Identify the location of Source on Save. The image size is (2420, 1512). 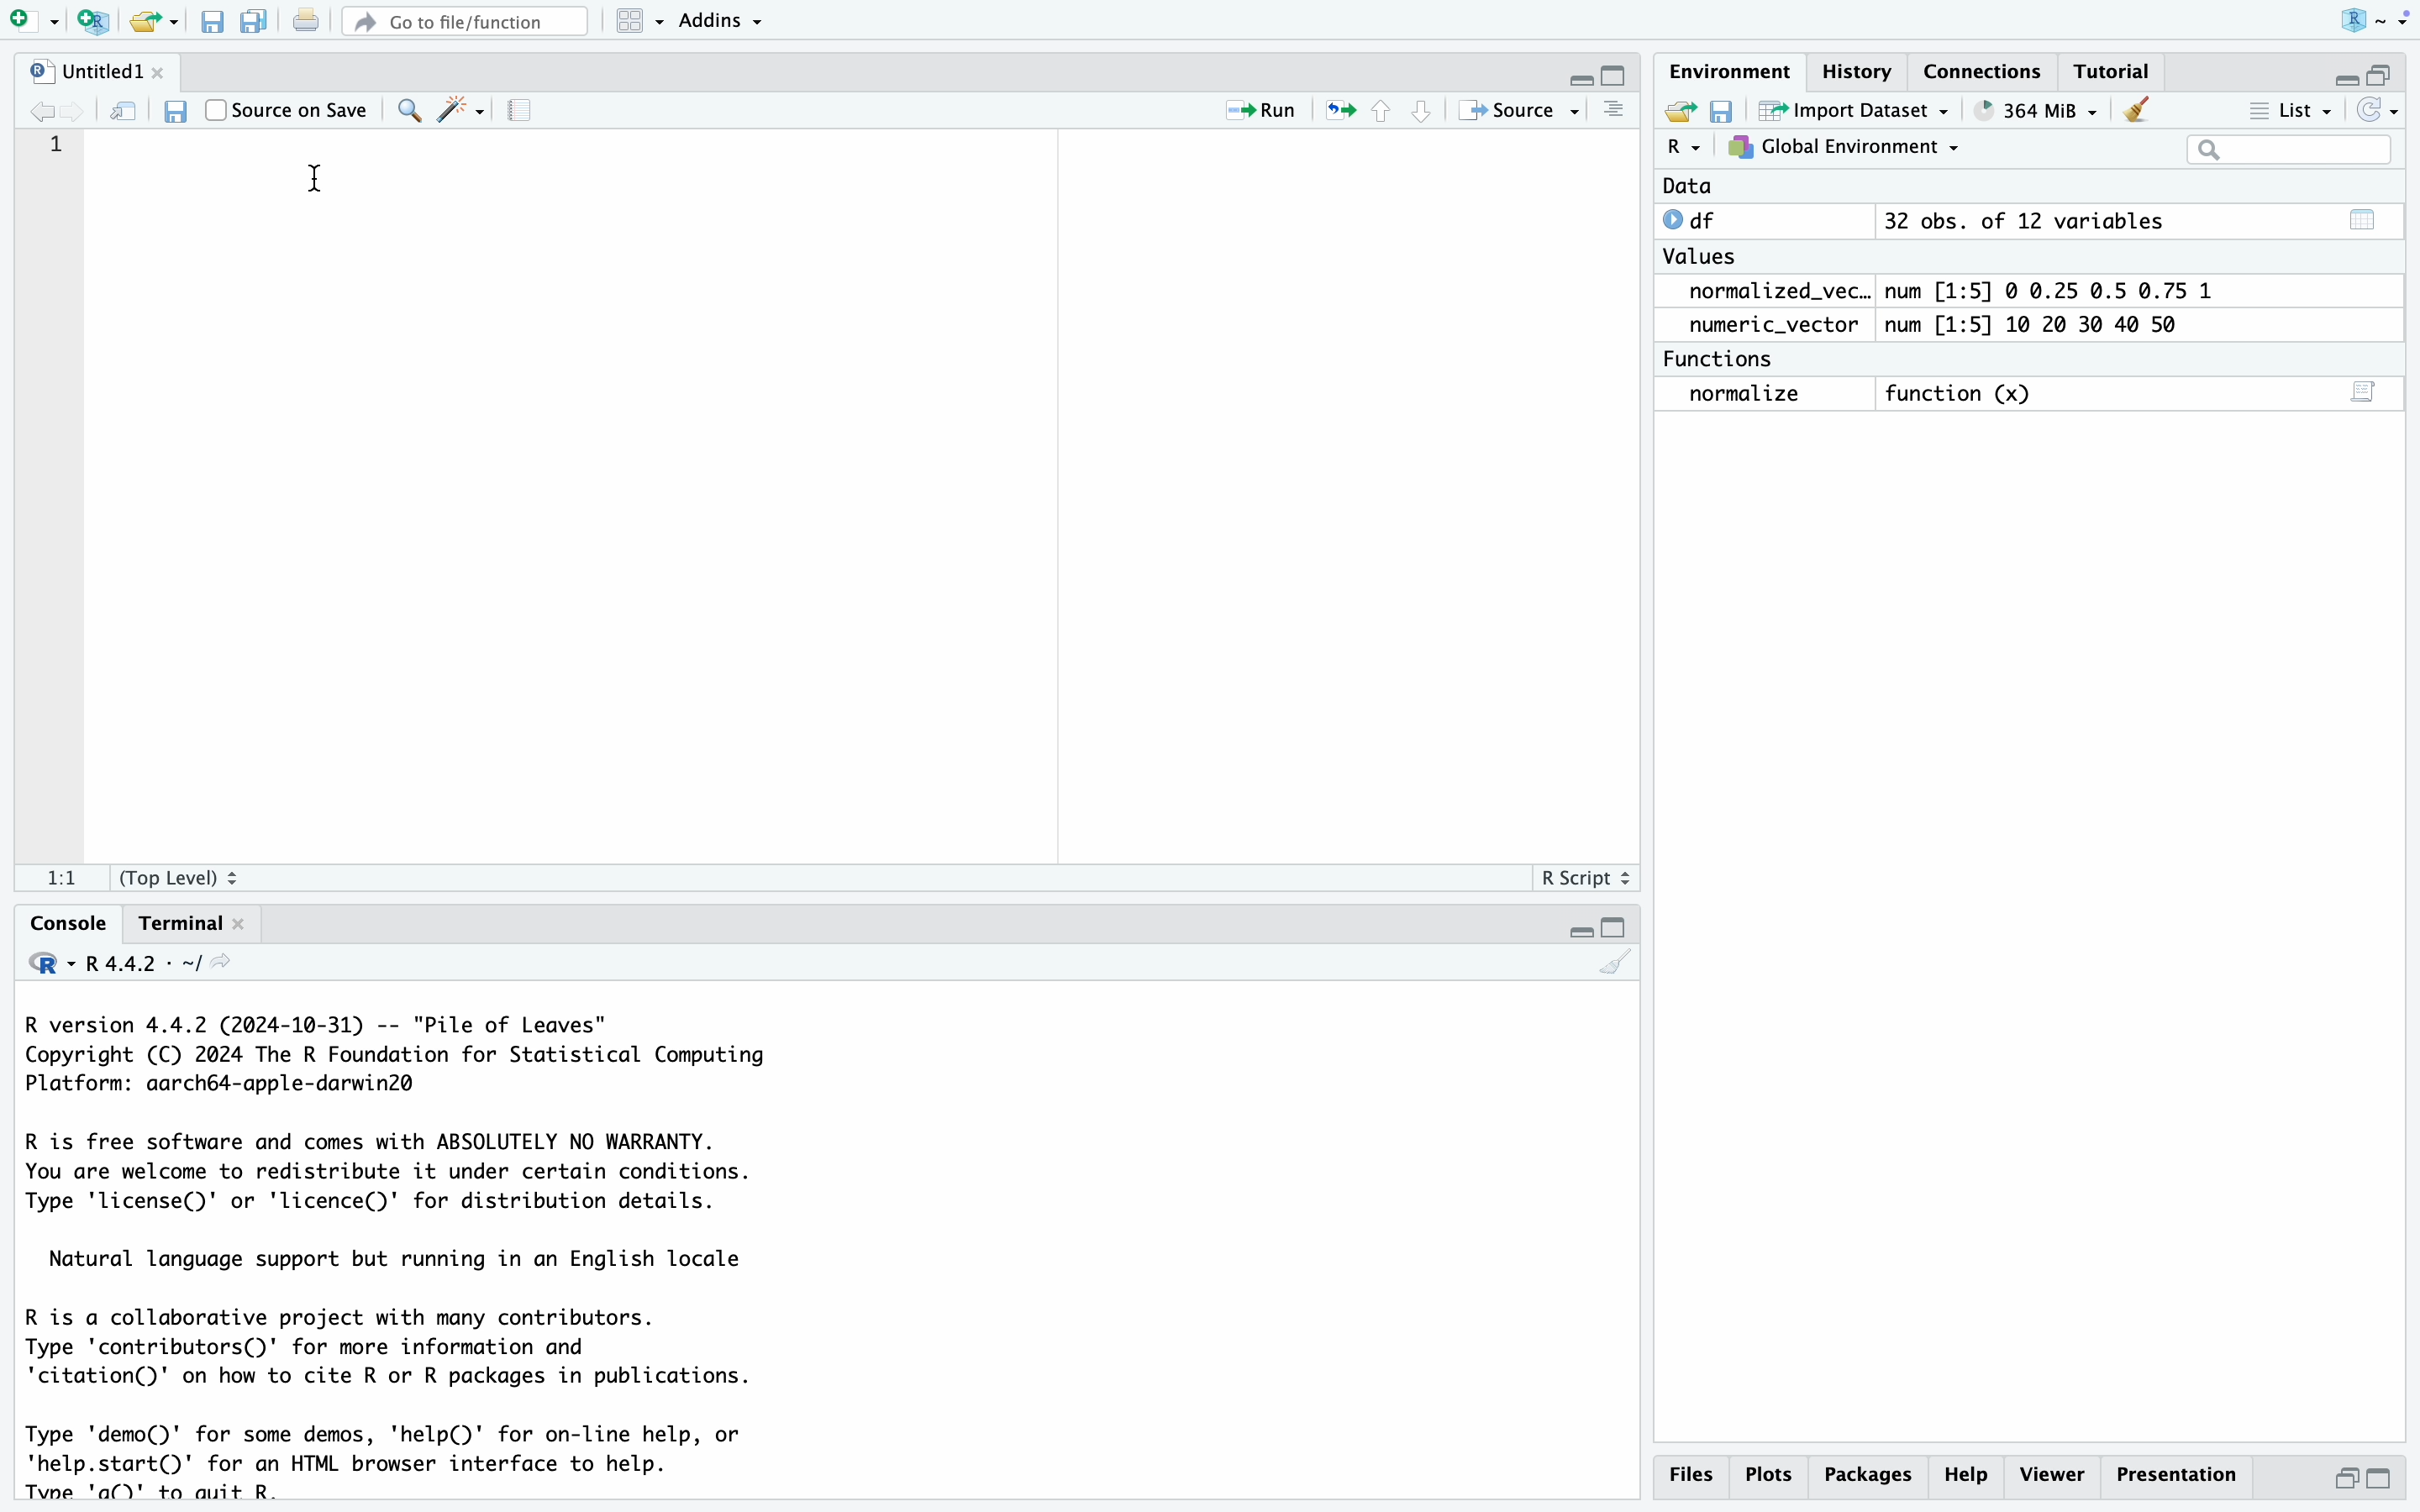
(289, 107).